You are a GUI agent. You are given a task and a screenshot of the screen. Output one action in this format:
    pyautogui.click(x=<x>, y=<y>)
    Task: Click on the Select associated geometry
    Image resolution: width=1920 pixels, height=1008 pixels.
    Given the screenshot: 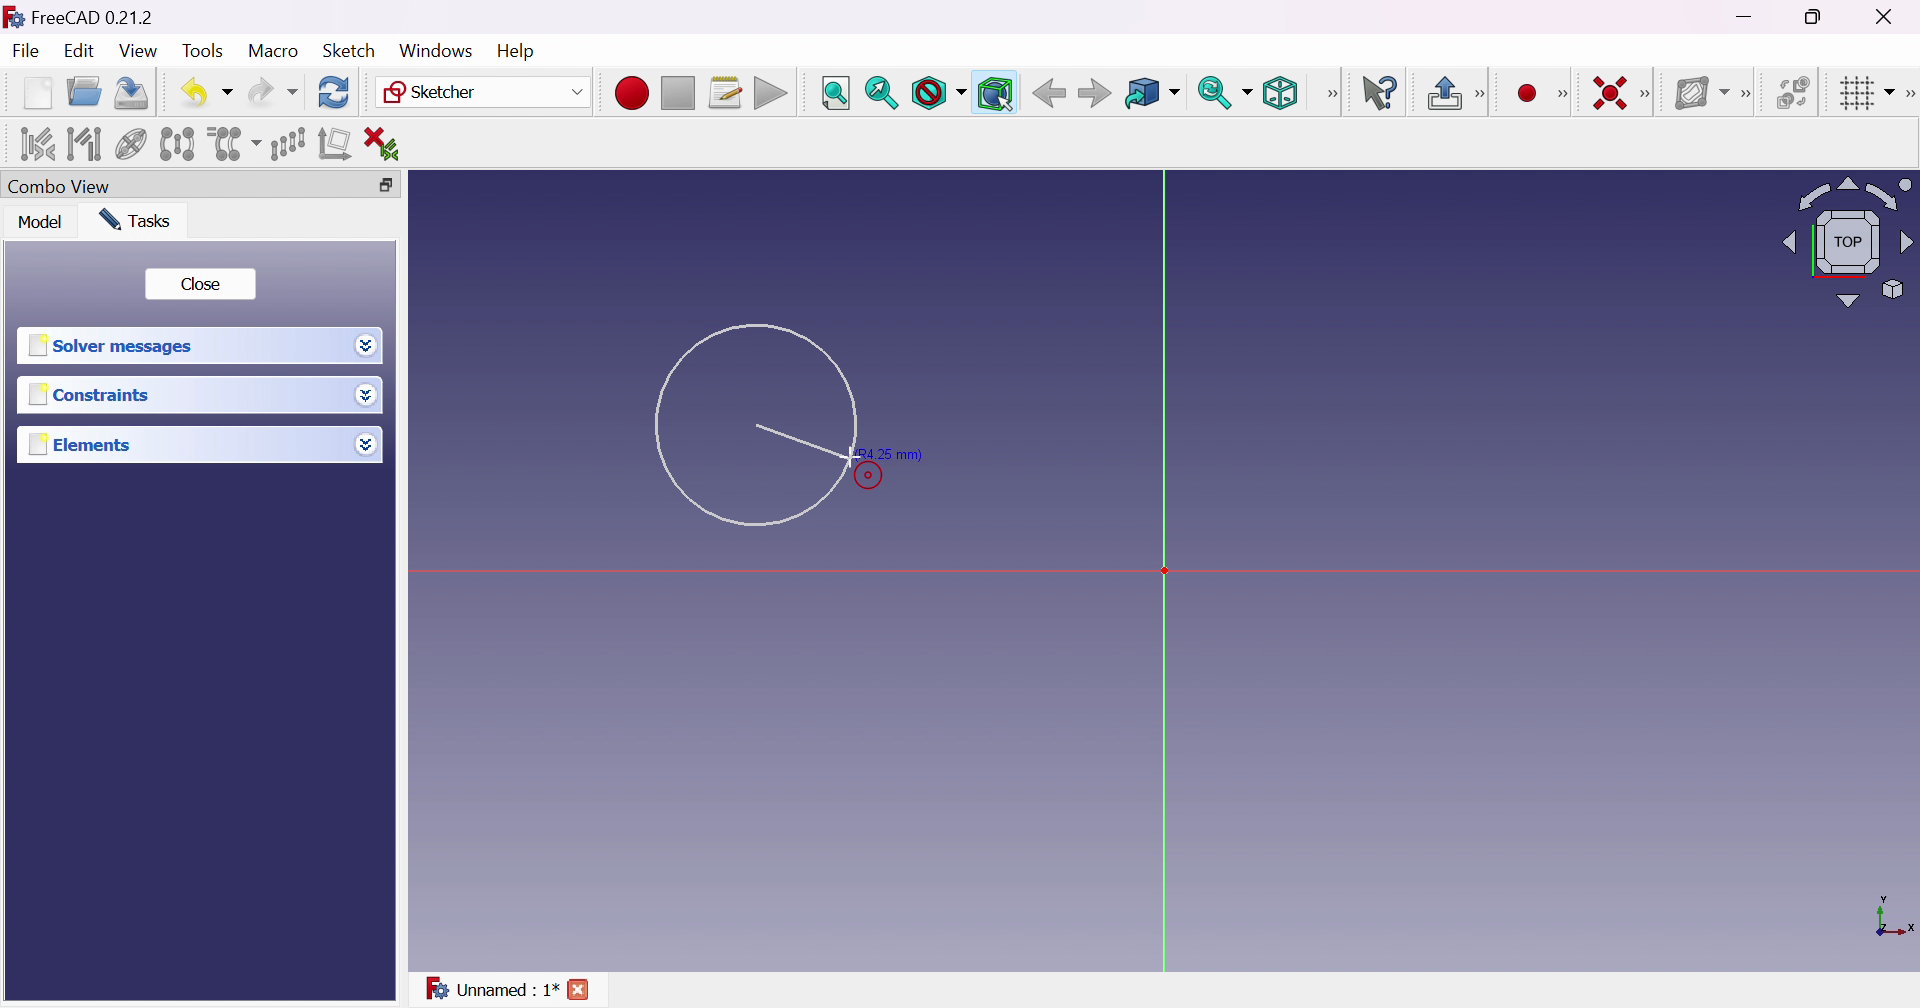 What is the action you would take?
    pyautogui.click(x=85, y=145)
    